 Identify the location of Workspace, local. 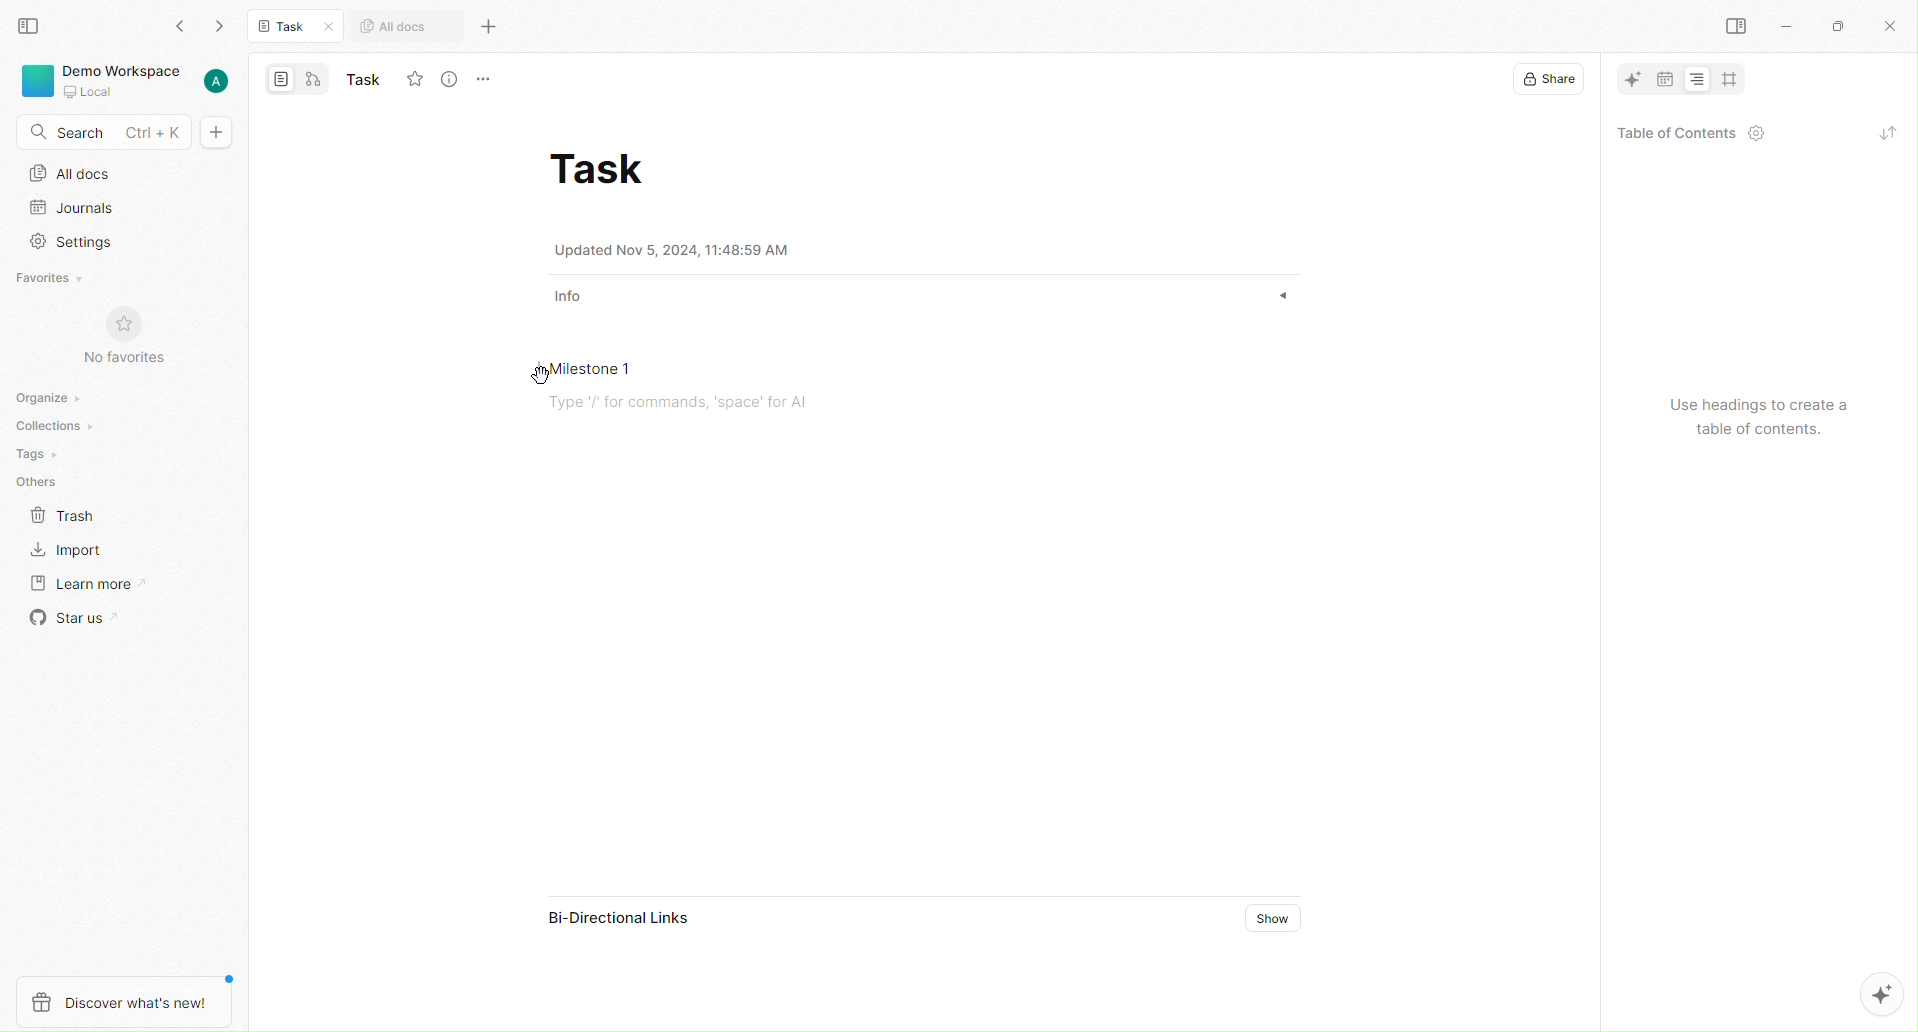
(104, 81).